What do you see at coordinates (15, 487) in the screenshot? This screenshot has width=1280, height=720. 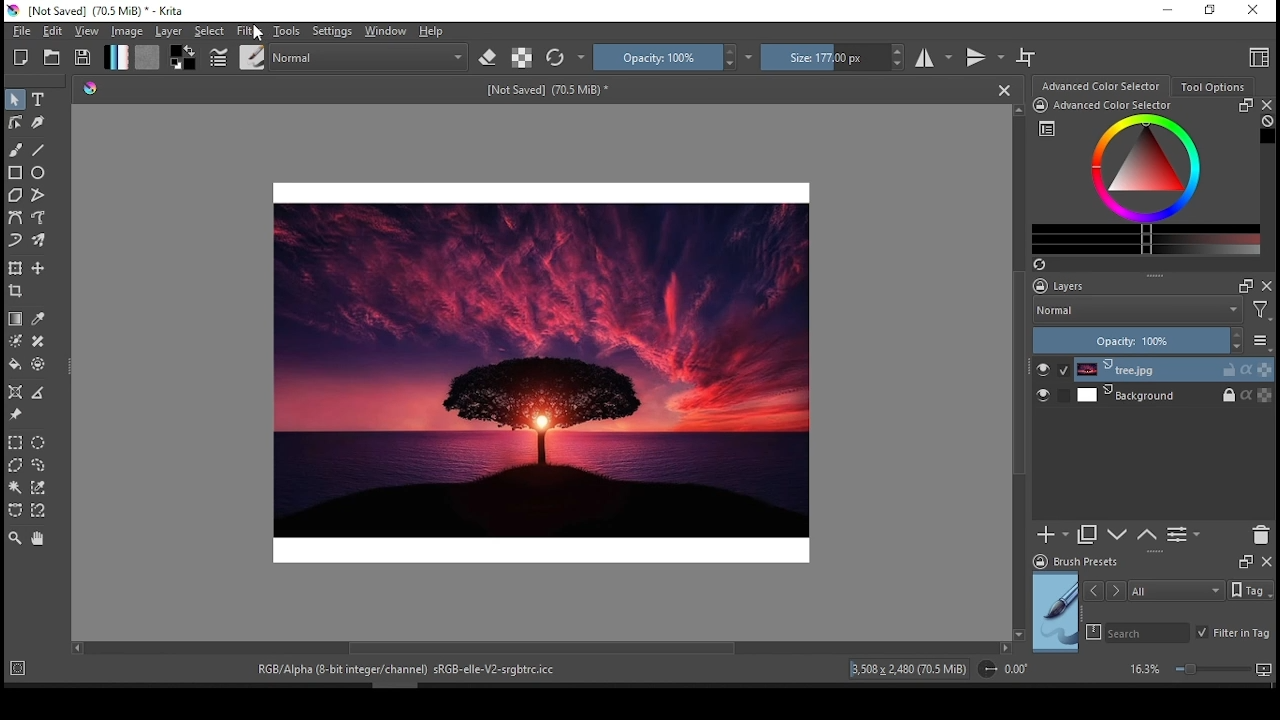 I see `contiguous selection tool` at bounding box center [15, 487].